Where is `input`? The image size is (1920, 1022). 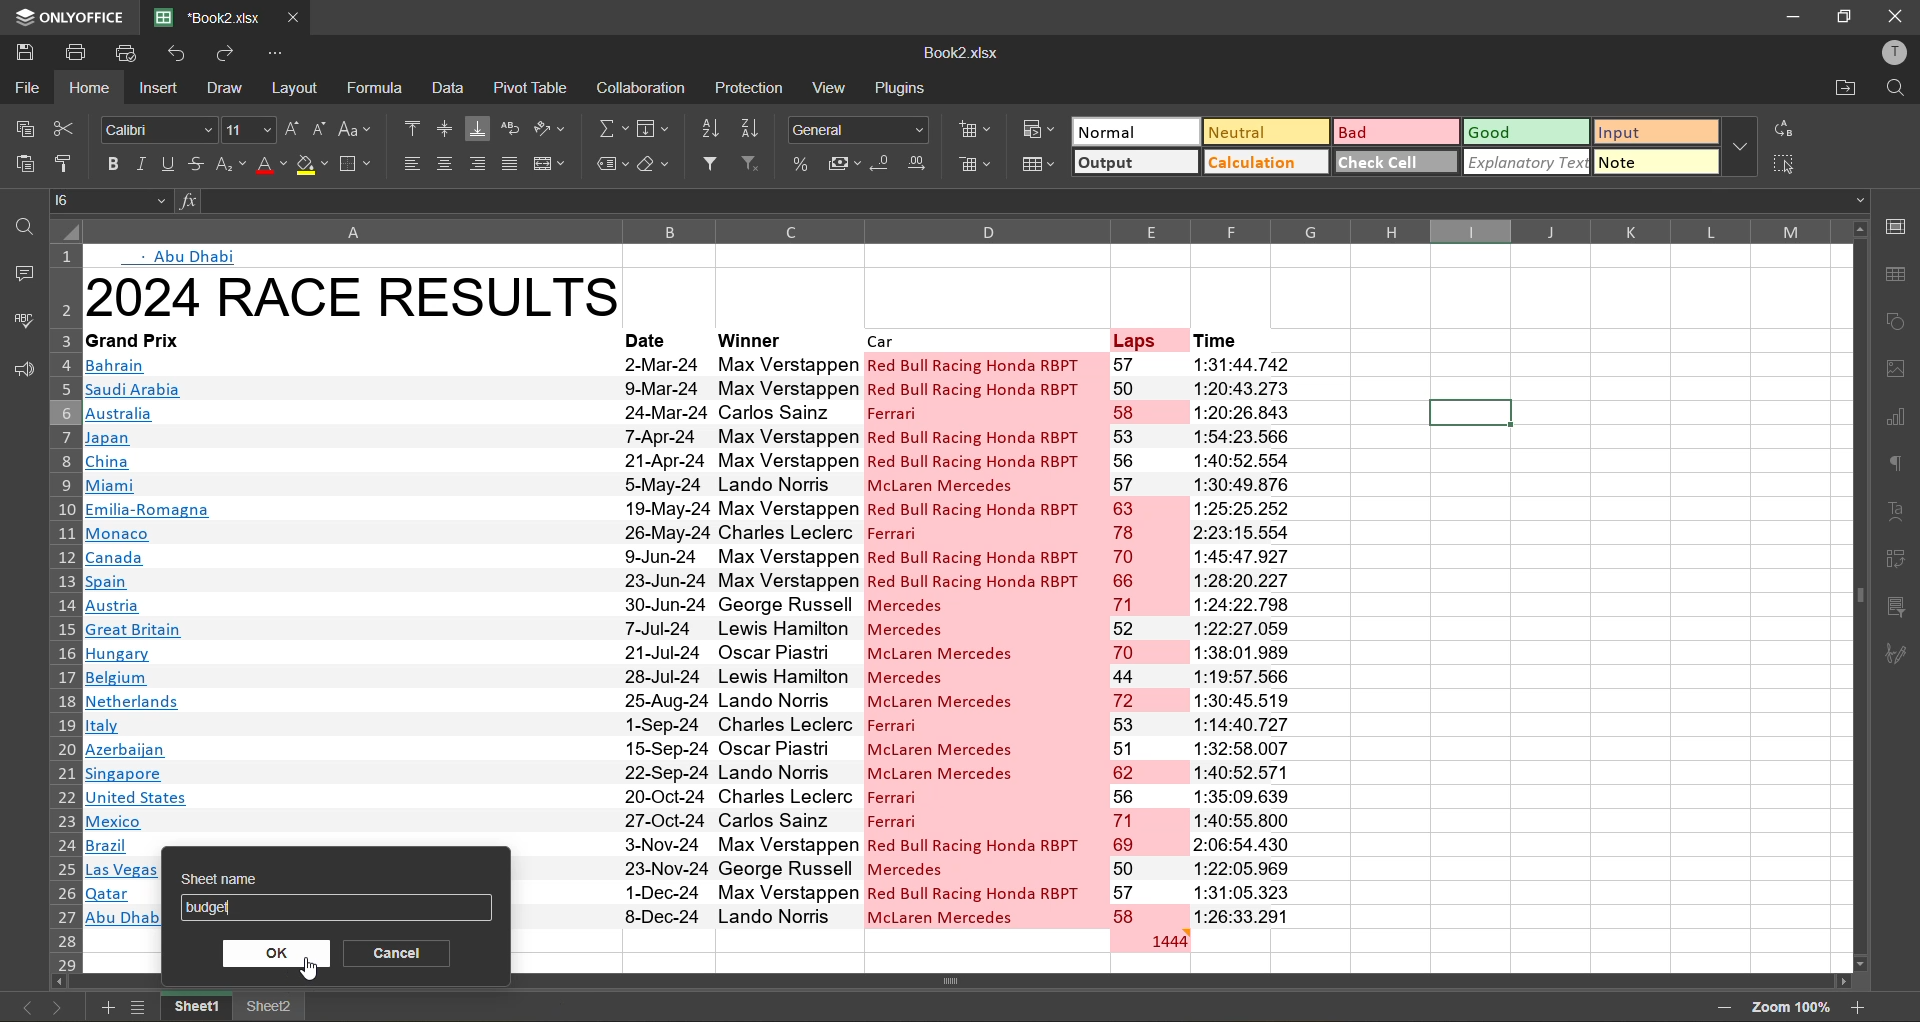
input is located at coordinates (1652, 134).